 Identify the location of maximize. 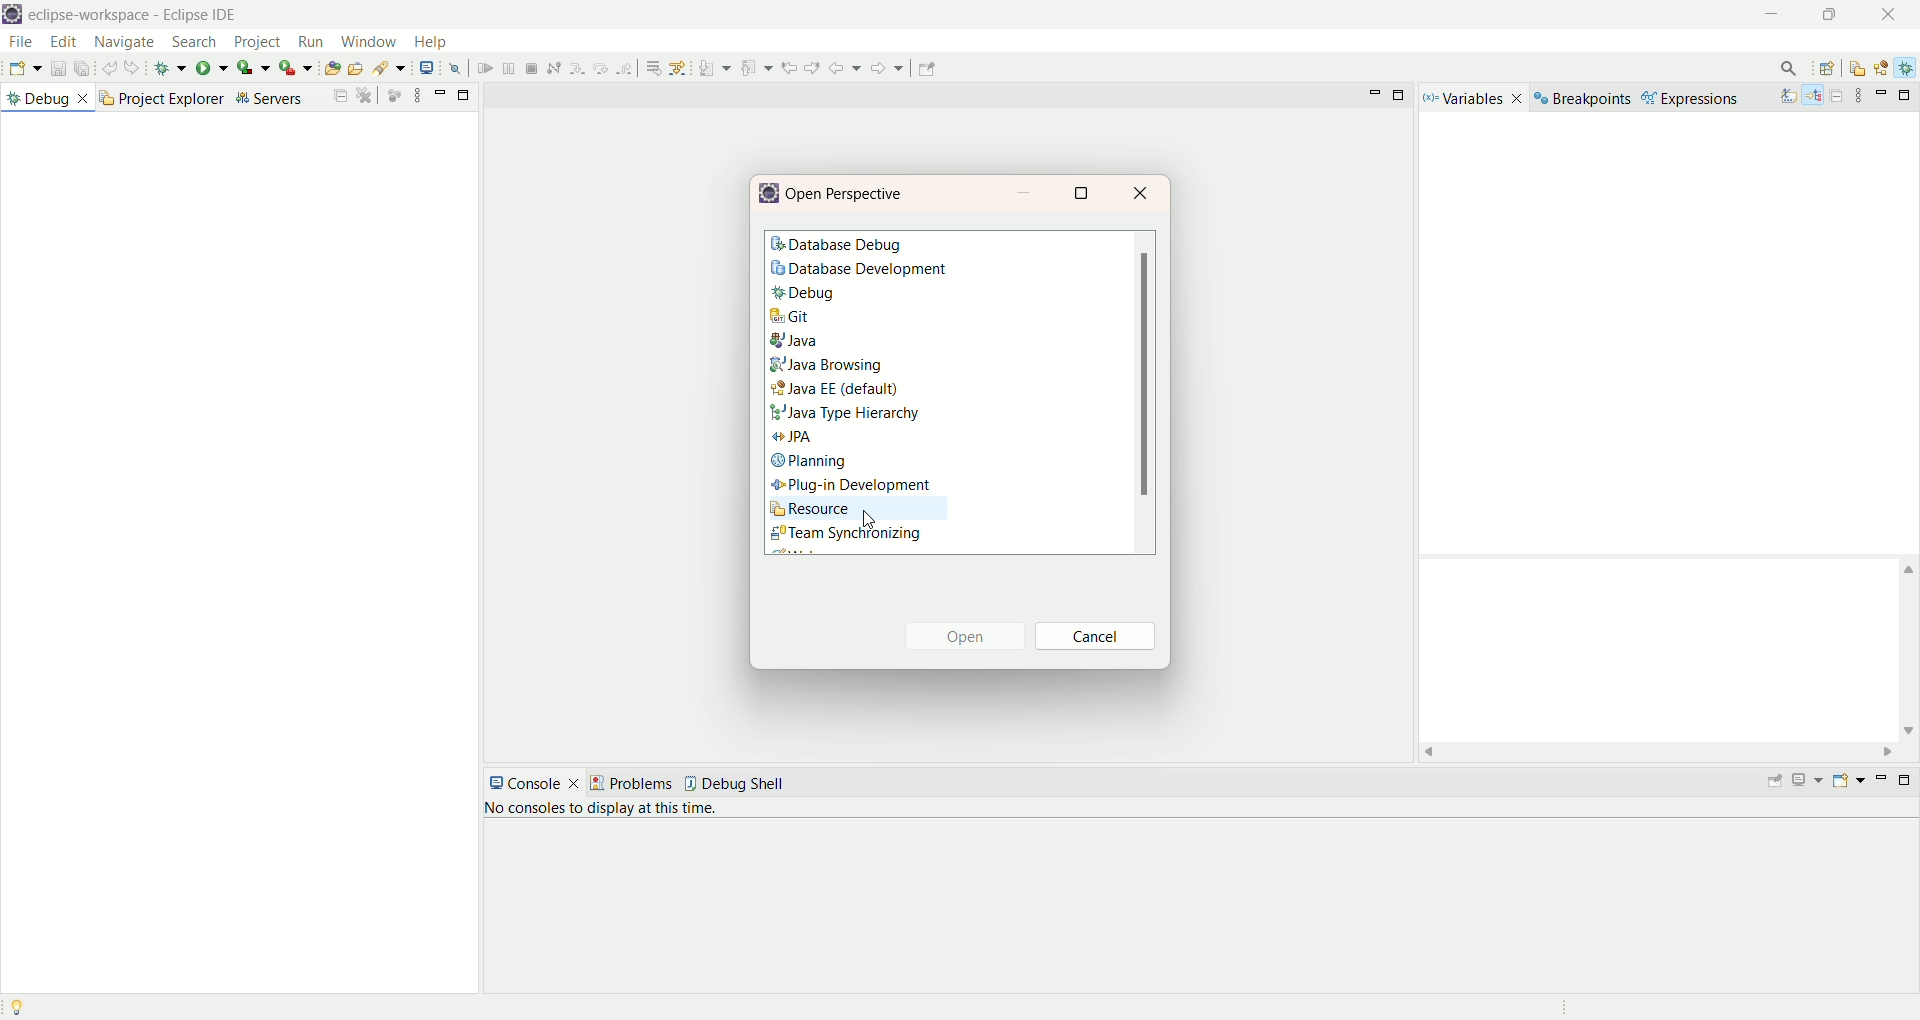
(367, 93).